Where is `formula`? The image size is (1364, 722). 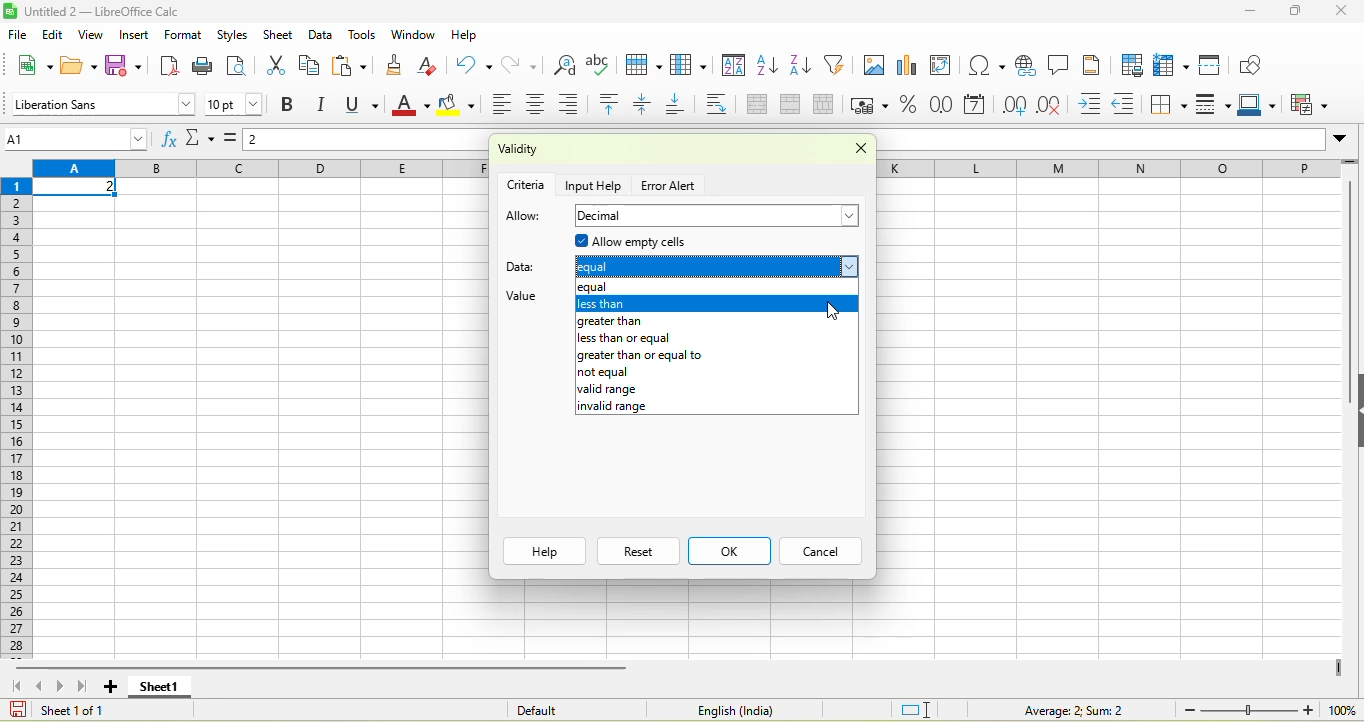 formula is located at coordinates (1059, 709).